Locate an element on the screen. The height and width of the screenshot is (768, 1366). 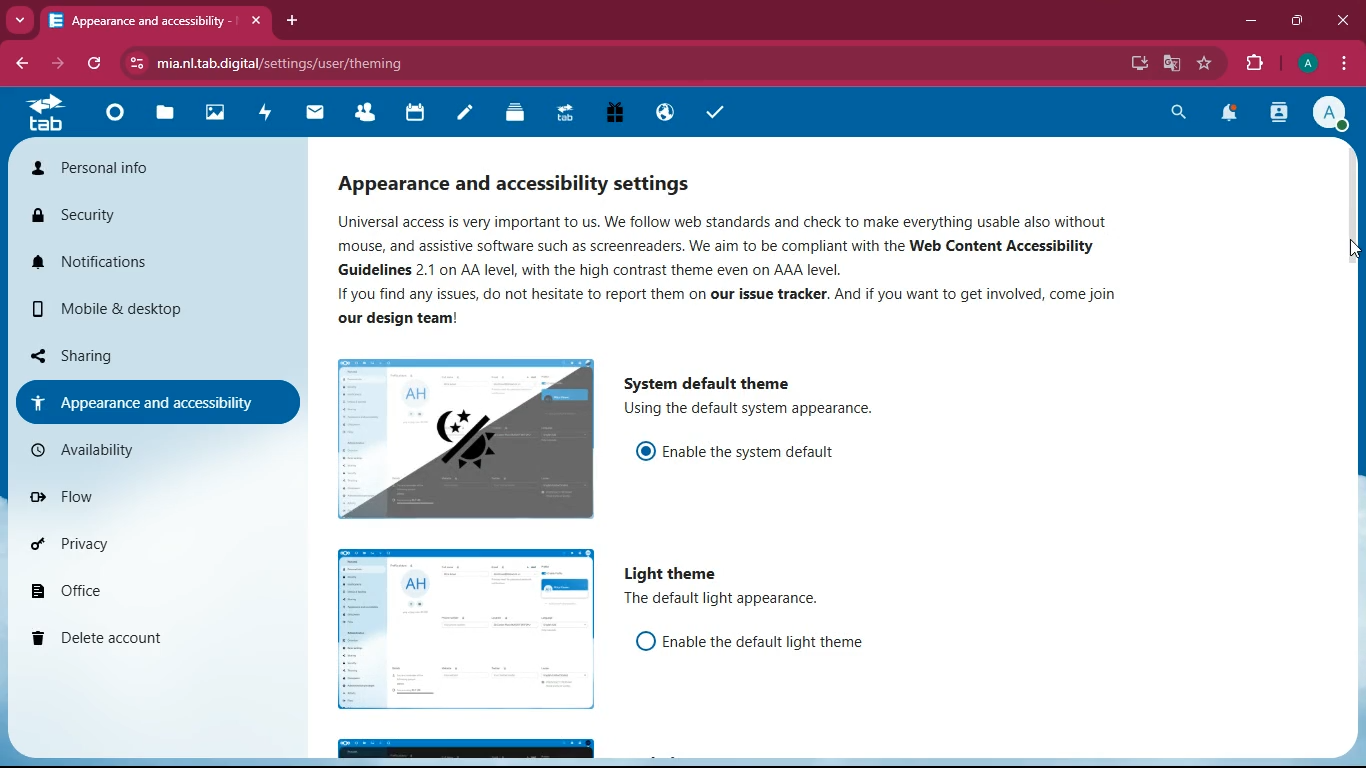
appearance is located at coordinates (562, 181).